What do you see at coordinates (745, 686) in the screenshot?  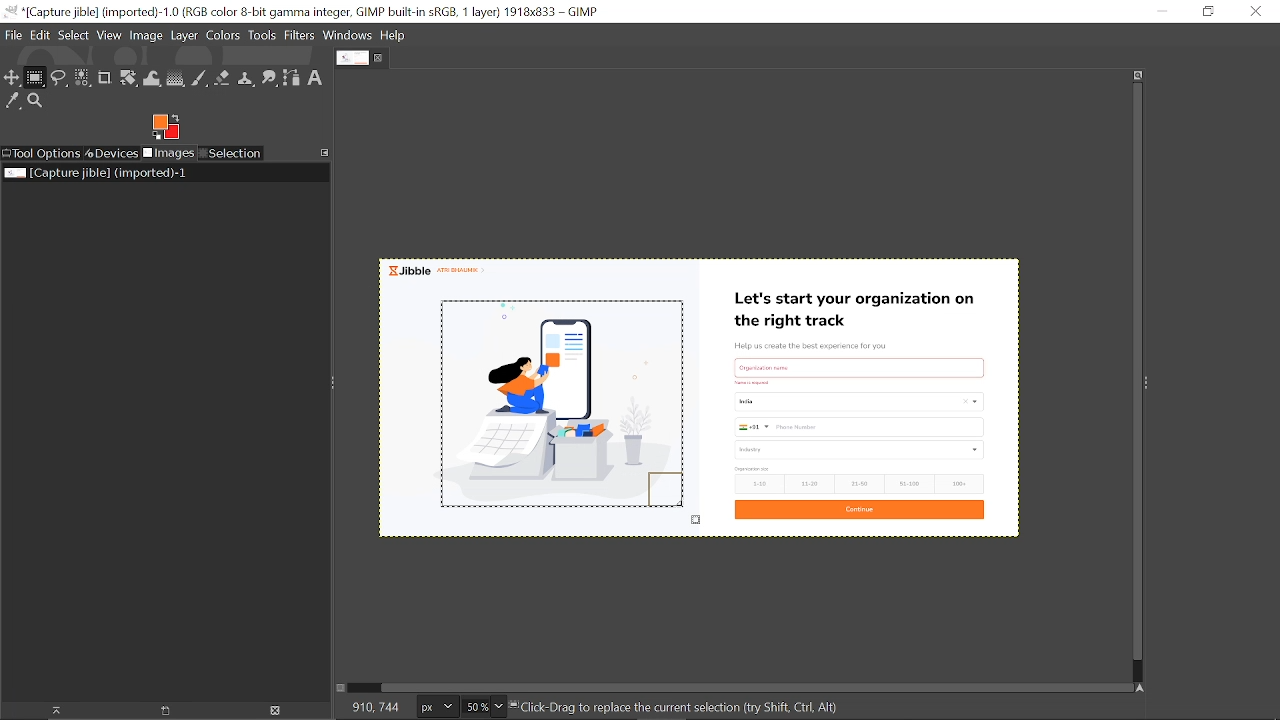 I see `Horizontal scrollbar` at bounding box center [745, 686].